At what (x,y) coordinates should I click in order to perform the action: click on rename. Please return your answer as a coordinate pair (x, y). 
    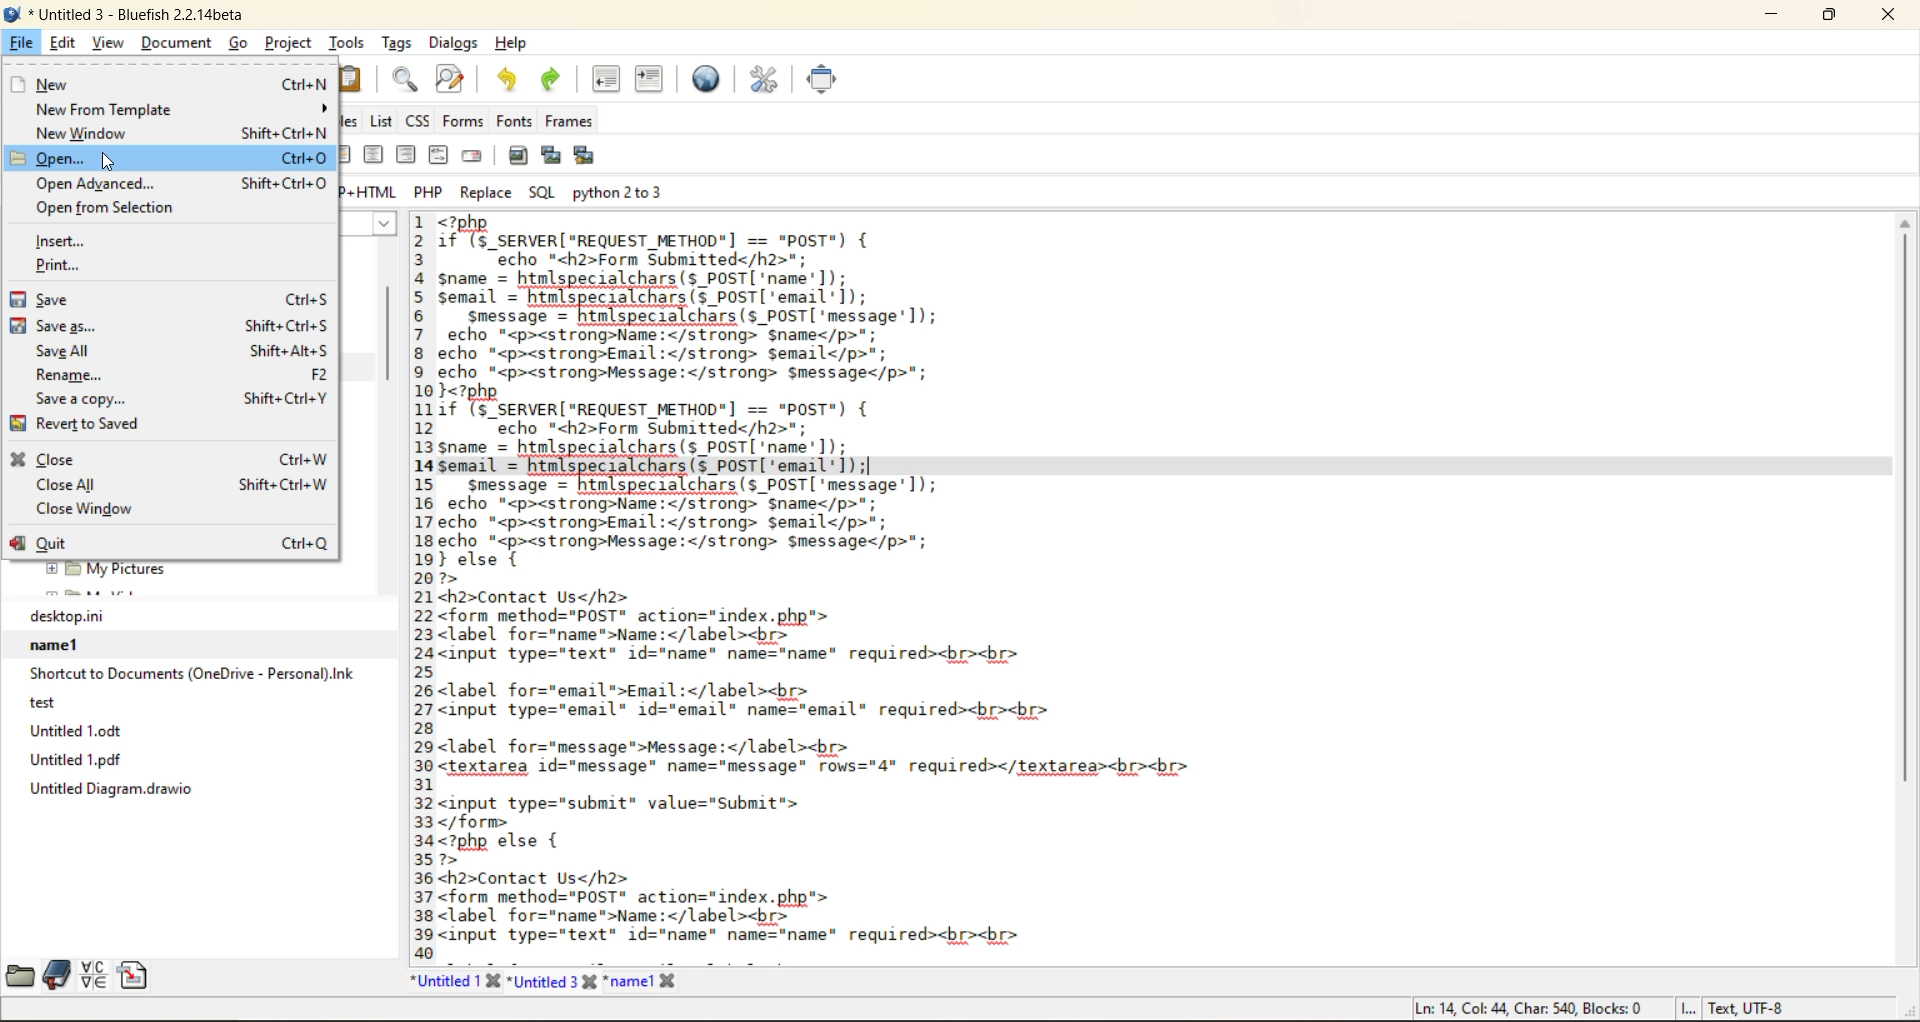
    Looking at the image, I should click on (179, 375).